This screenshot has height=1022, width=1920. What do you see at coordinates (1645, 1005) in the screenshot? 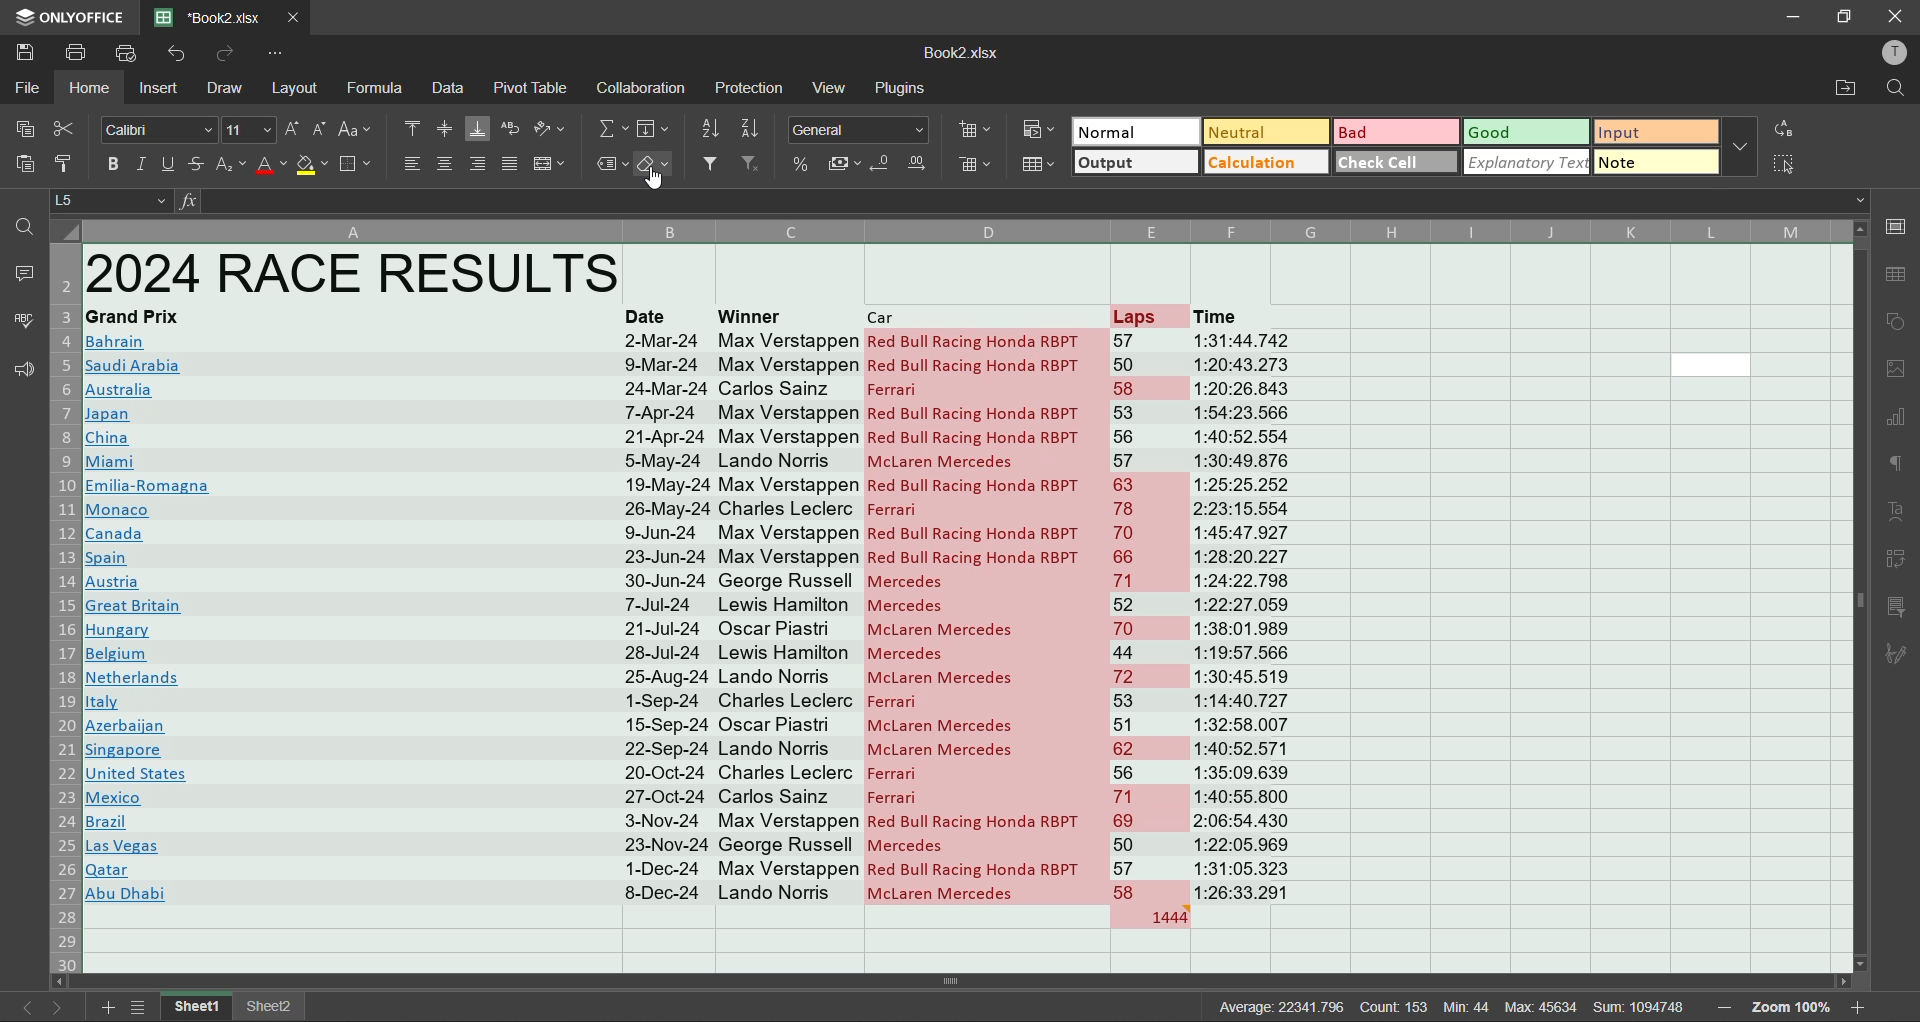
I see `sum` at bounding box center [1645, 1005].